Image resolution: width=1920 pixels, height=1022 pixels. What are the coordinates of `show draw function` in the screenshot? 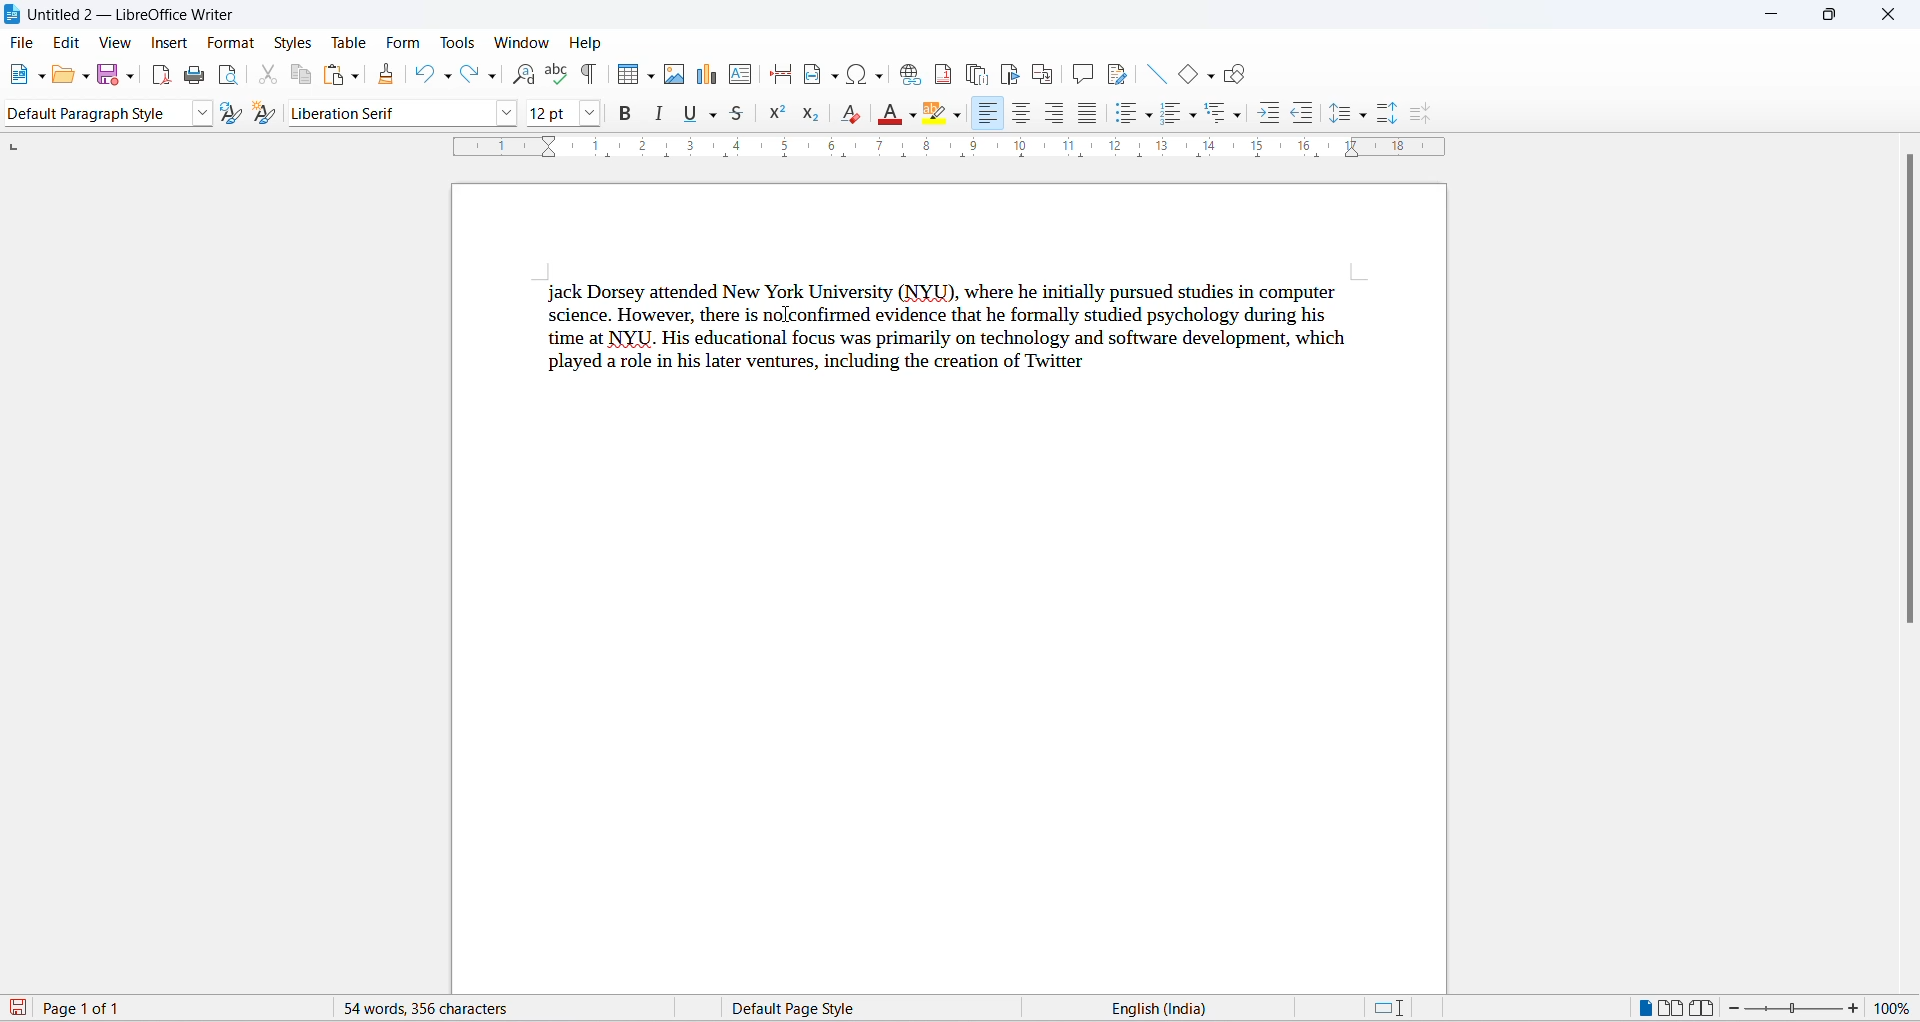 It's located at (1235, 77).